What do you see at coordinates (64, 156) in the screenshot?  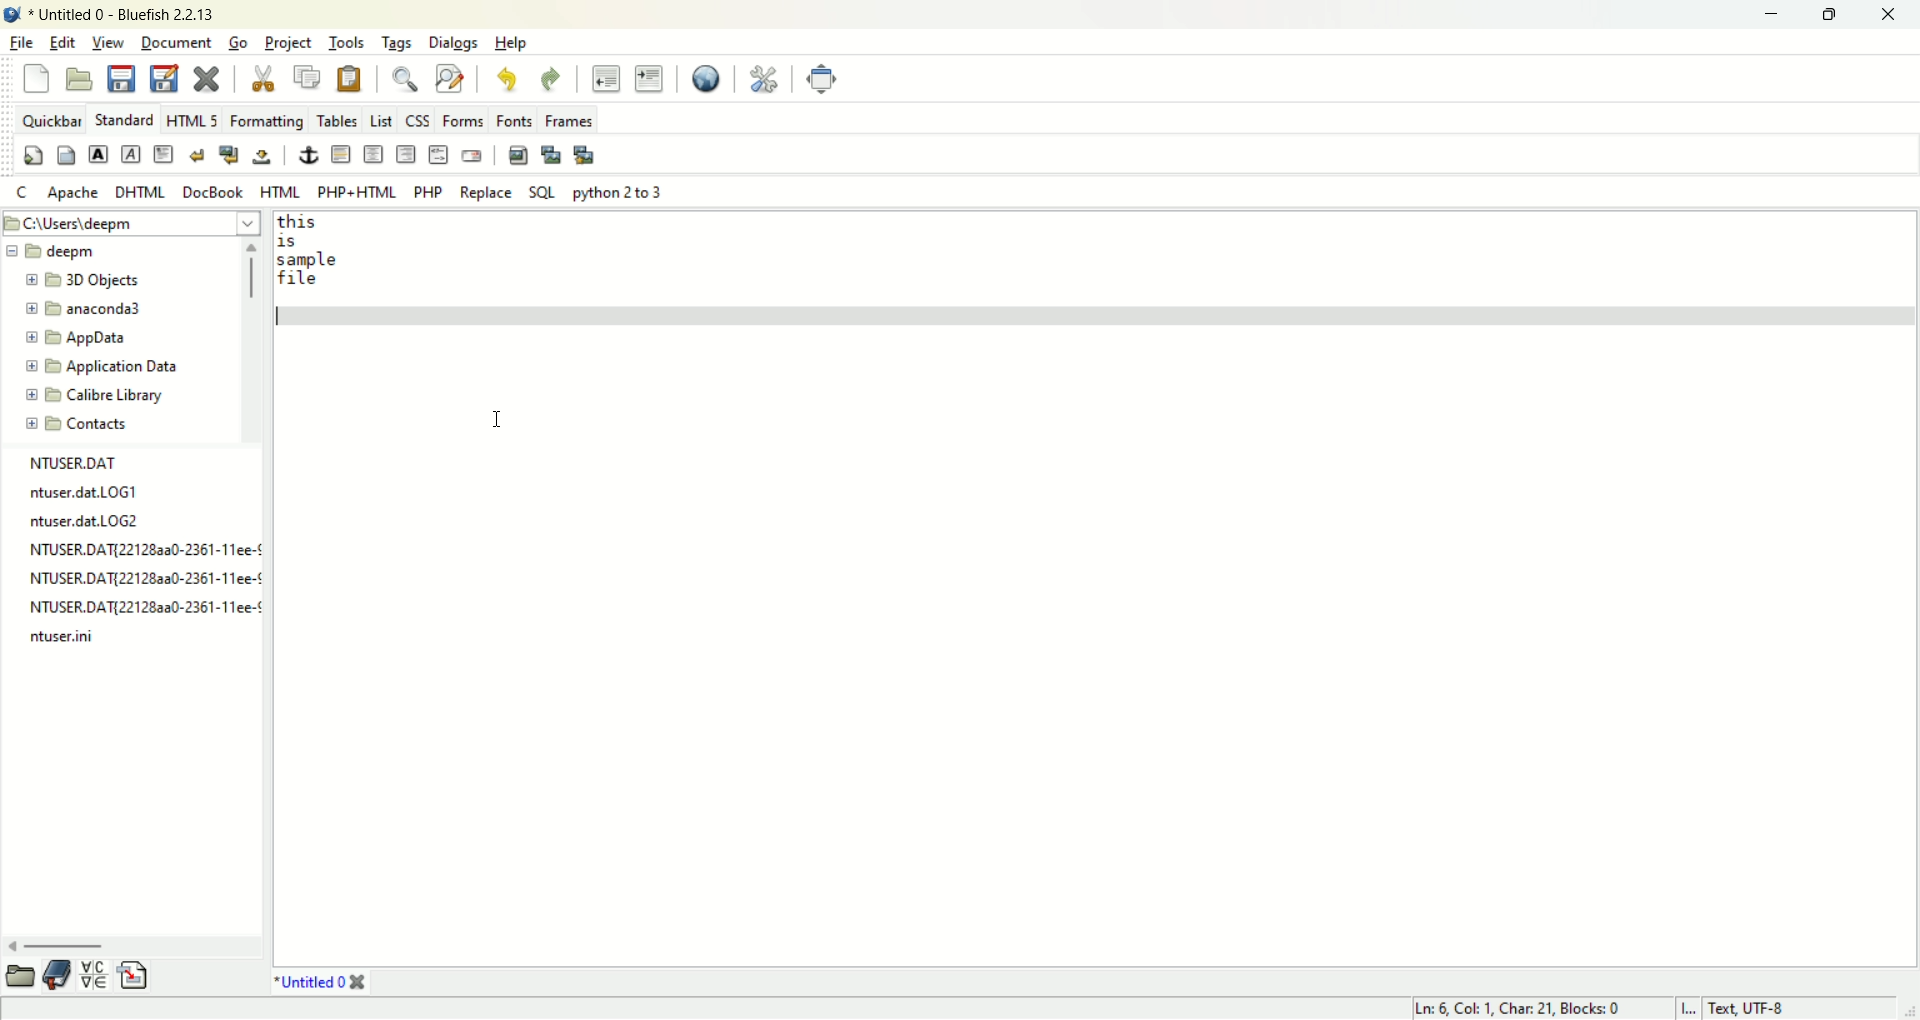 I see `body` at bounding box center [64, 156].